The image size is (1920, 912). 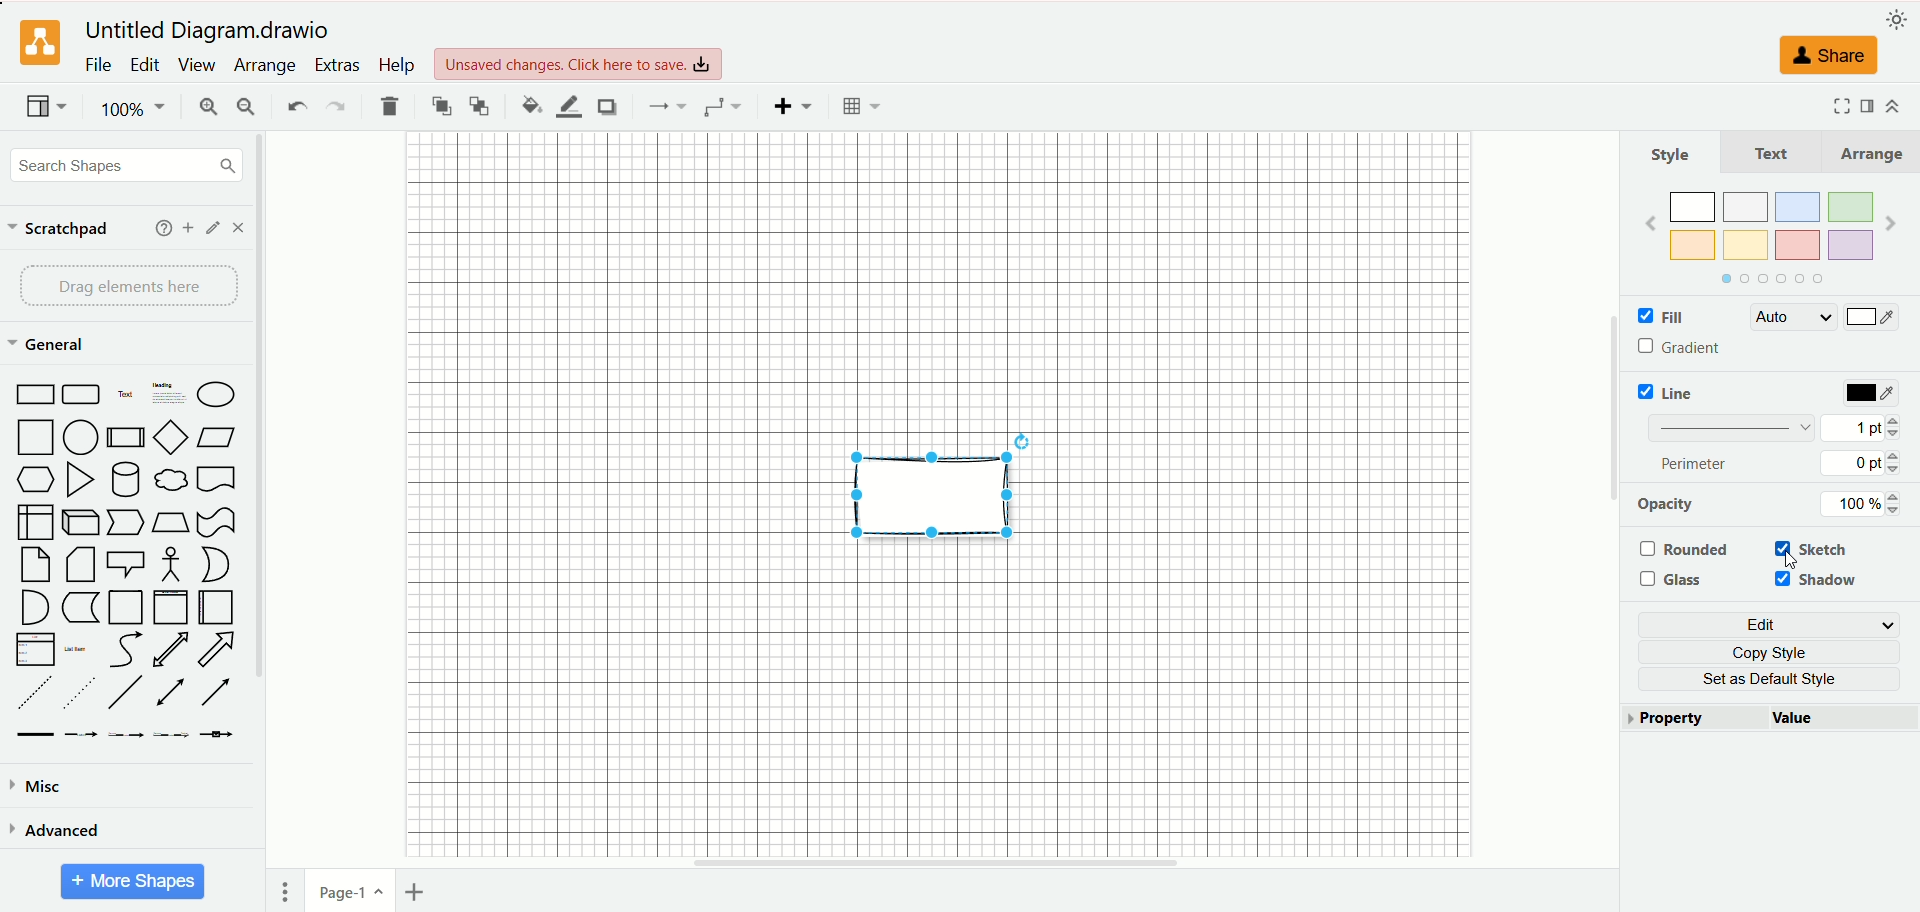 What do you see at coordinates (127, 167) in the screenshot?
I see `search` at bounding box center [127, 167].